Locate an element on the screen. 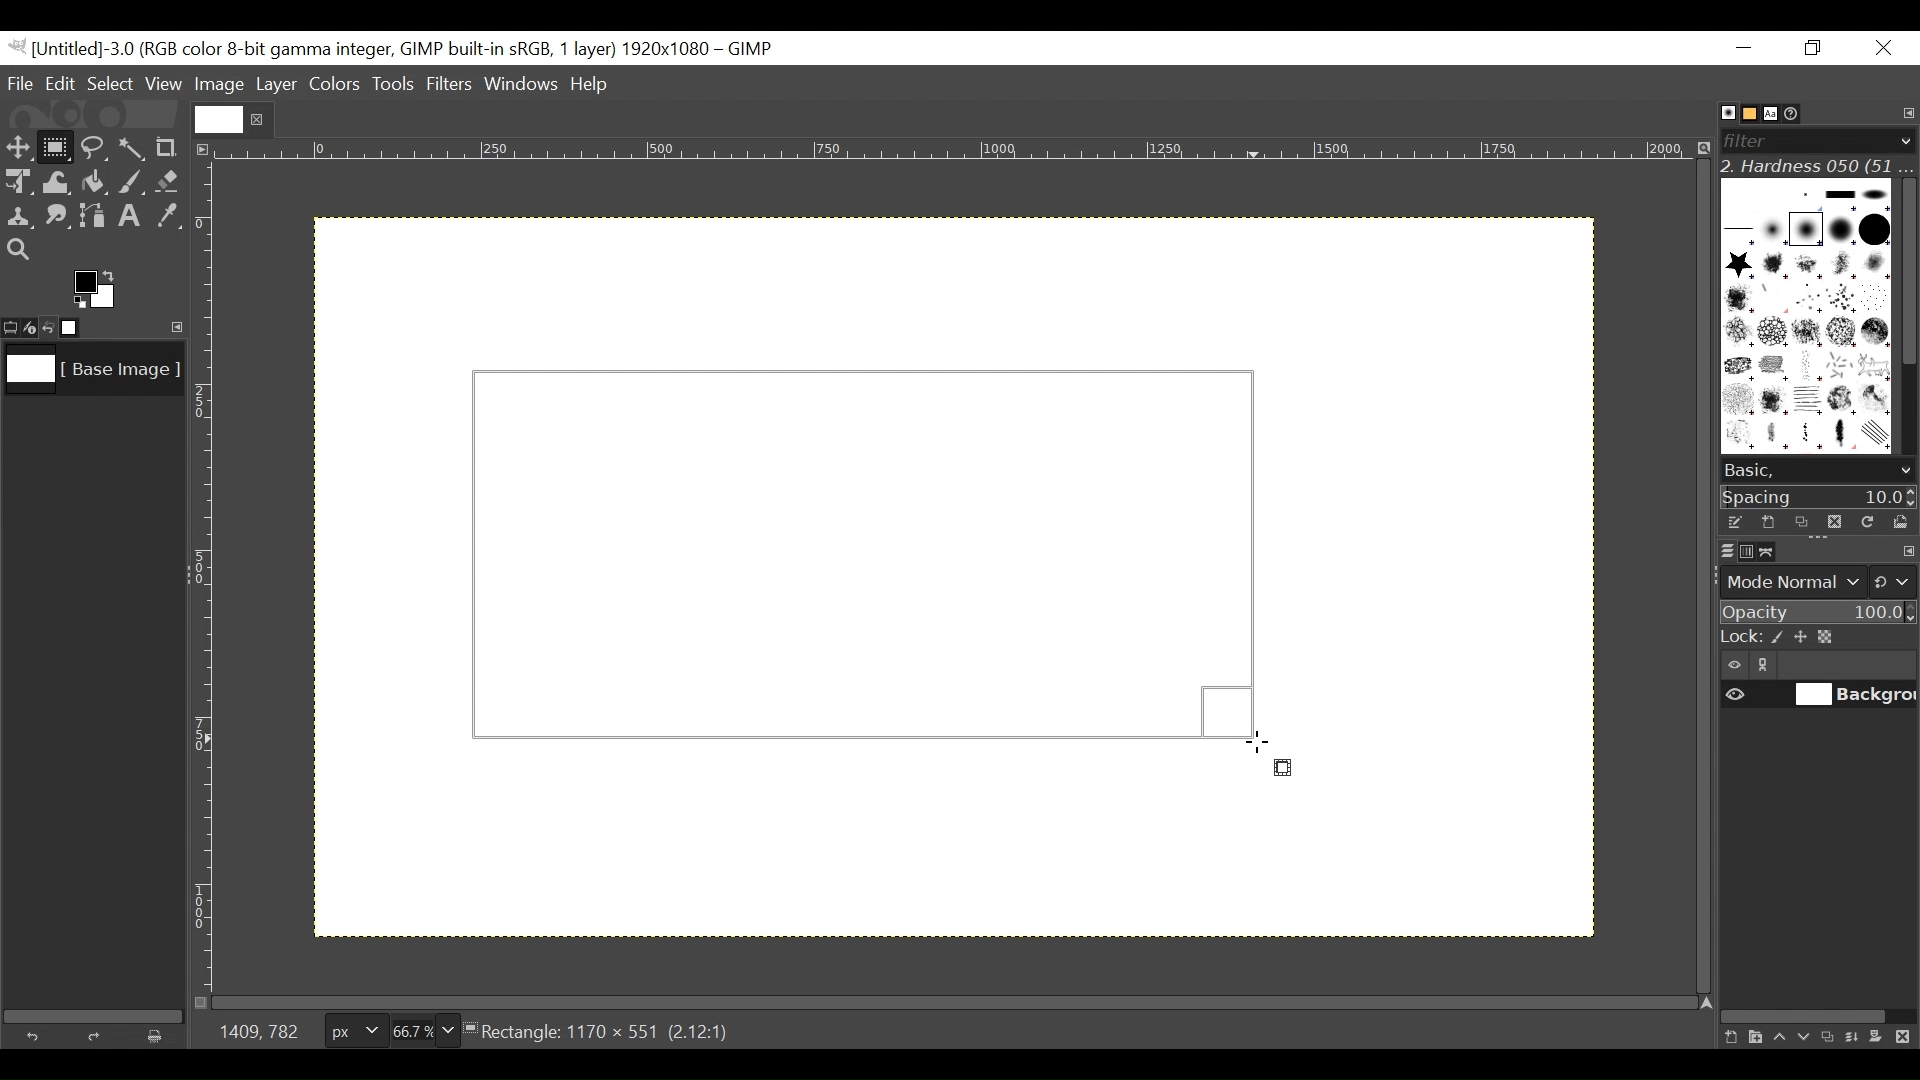  Cursor is located at coordinates (1257, 744).